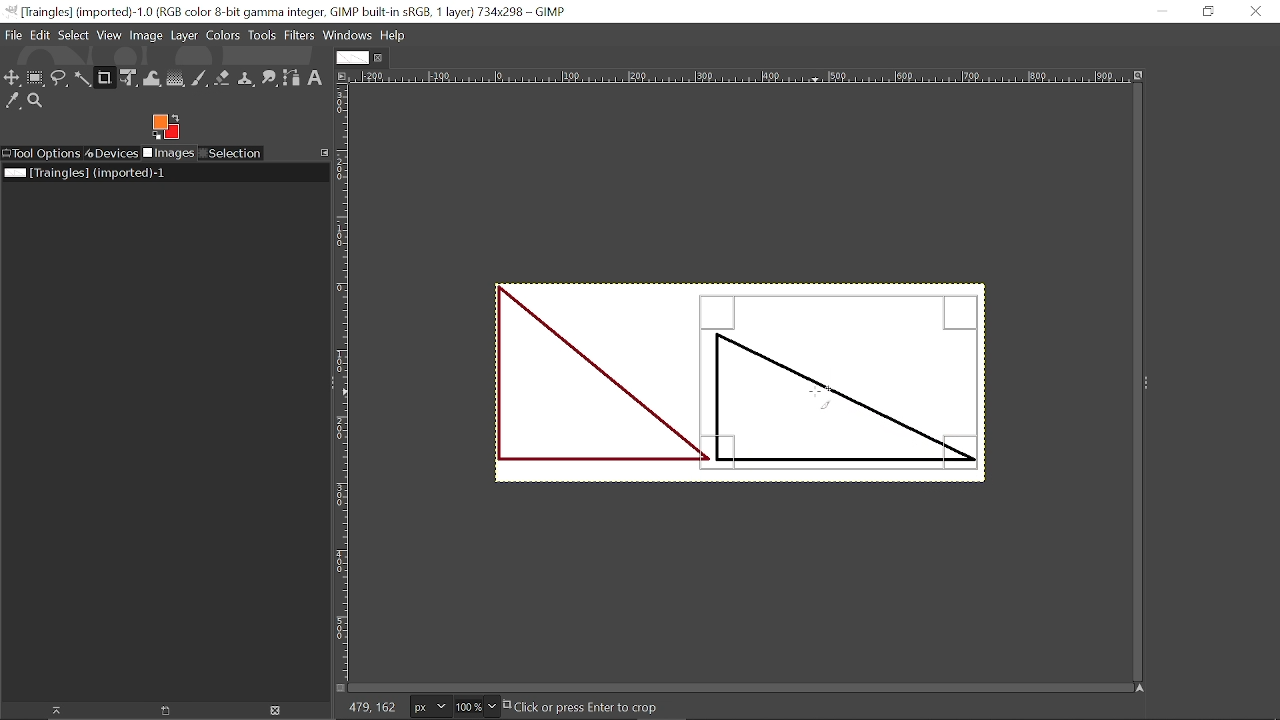 The width and height of the screenshot is (1280, 720). Describe the element at coordinates (1170, 11) in the screenshot. I see `Minimize` at that location.